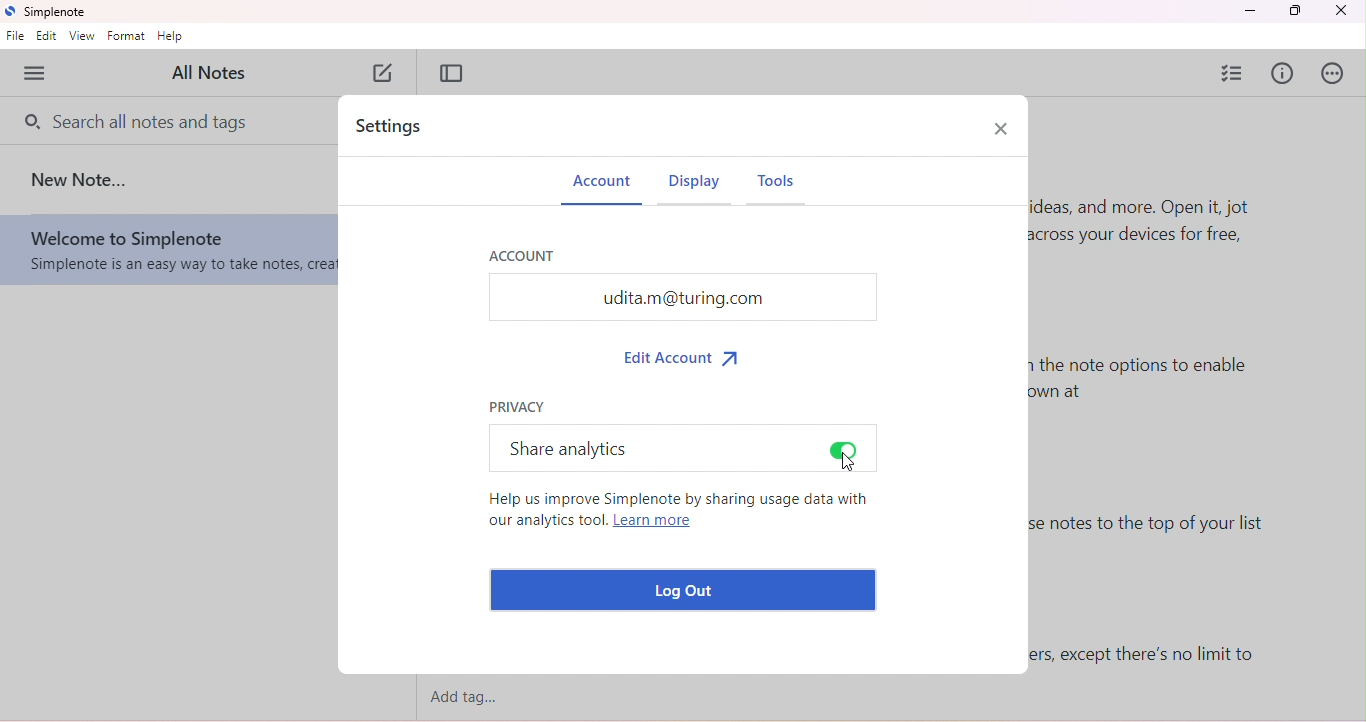 The height and width of the screenshot is (722, 1366). I want to click on markdown text, so click(1147, 388).